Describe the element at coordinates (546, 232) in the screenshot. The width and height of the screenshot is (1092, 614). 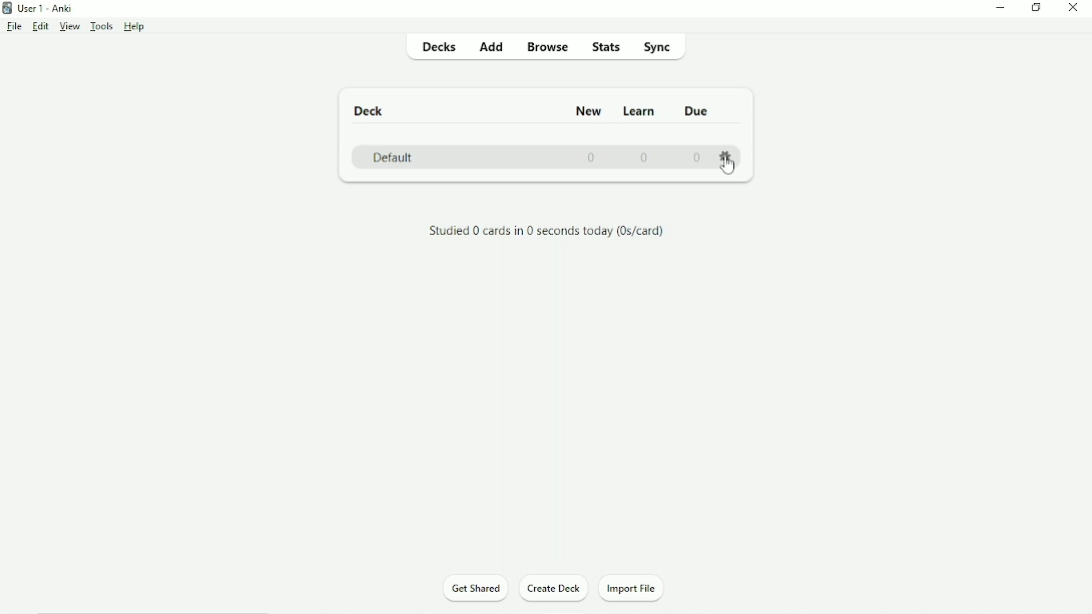
I see `Studied 0 cards in 0 seconds today.` at that location.